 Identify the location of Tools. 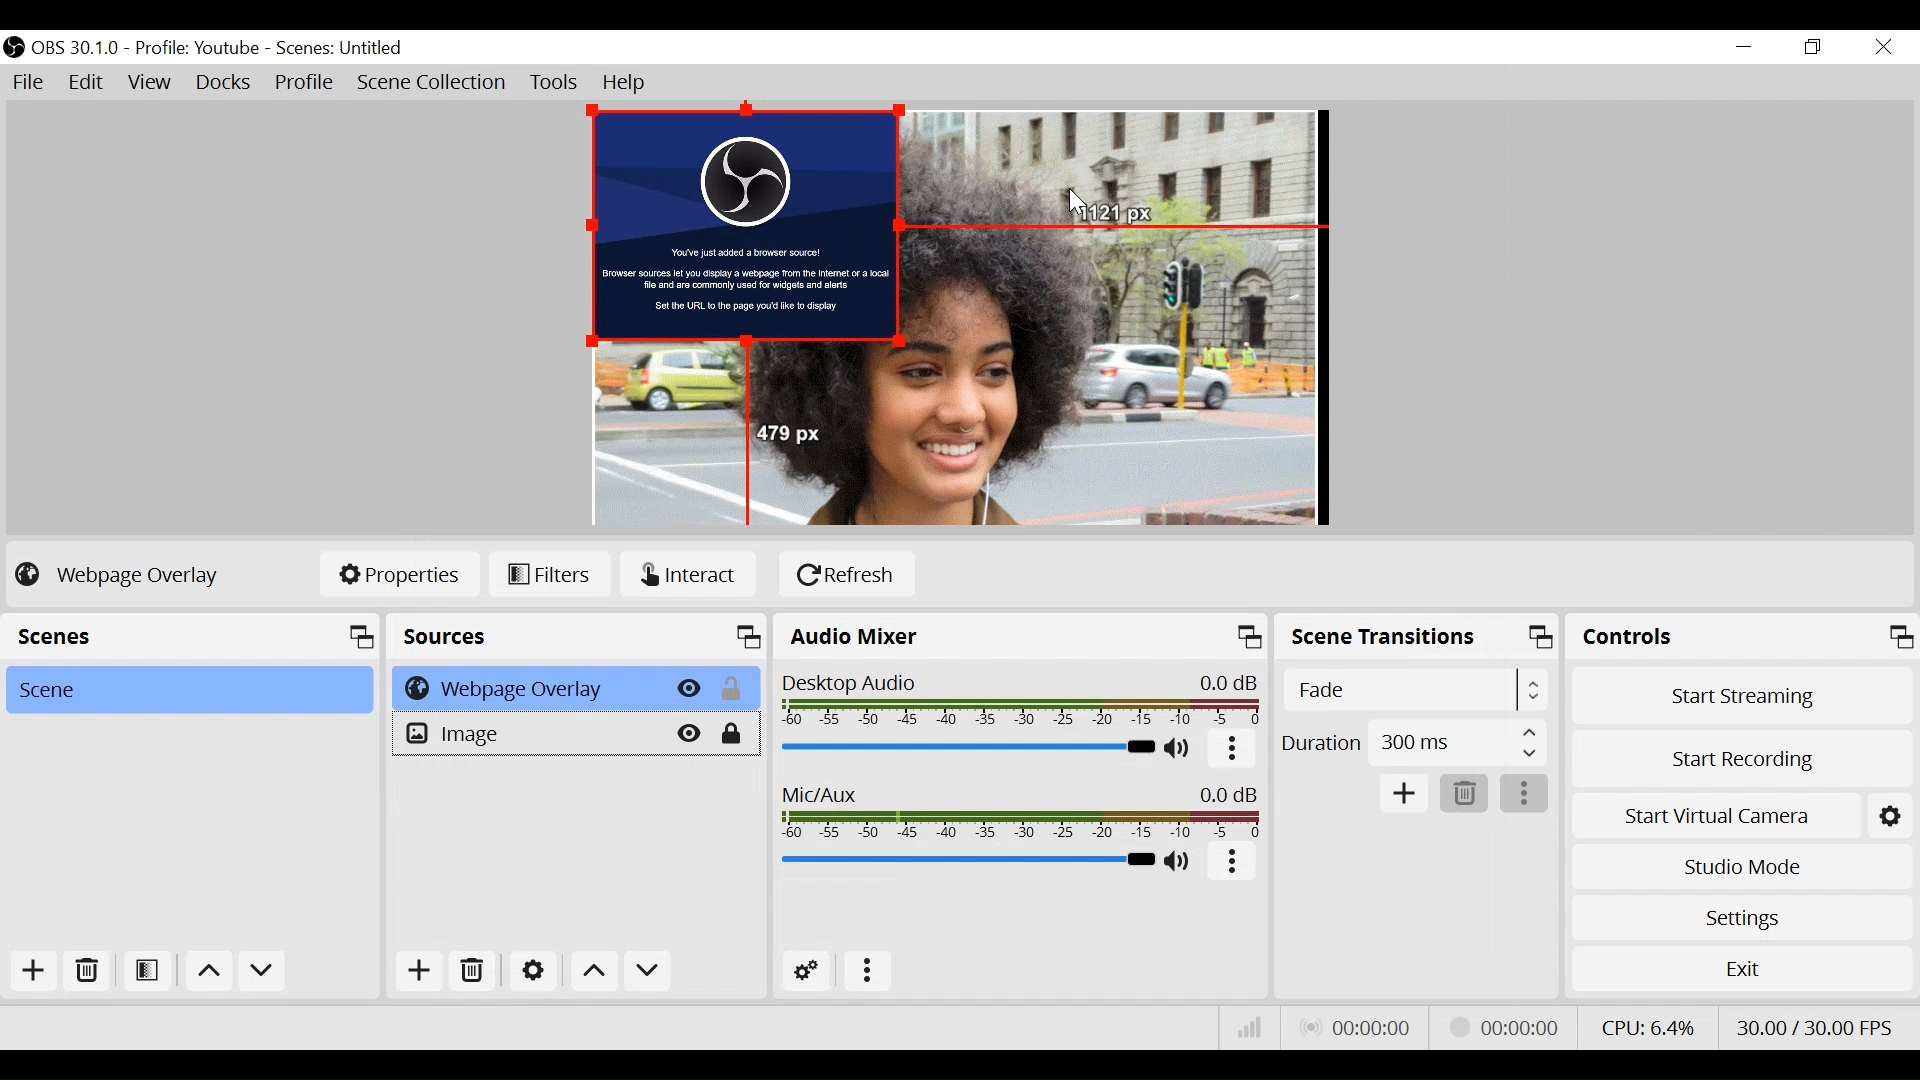
(557, 84).